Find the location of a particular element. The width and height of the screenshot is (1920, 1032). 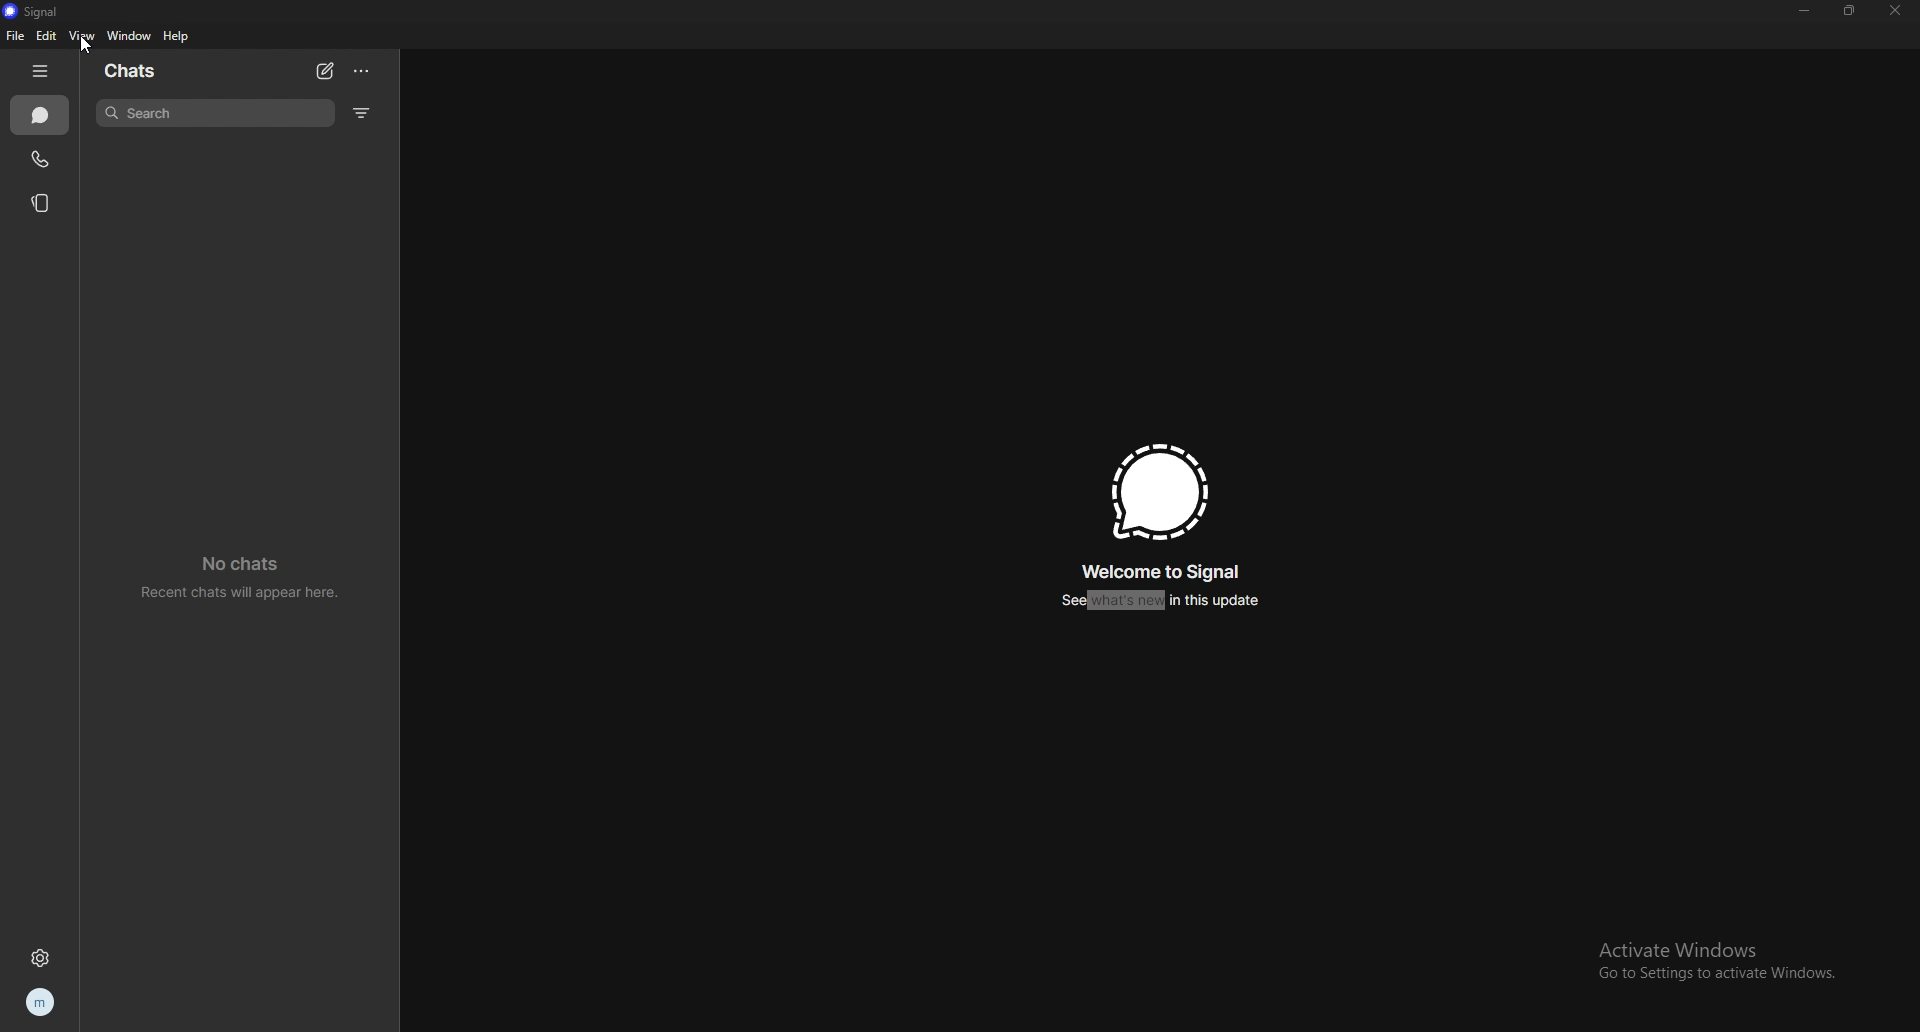

stories is located at coordinates (41, 204).